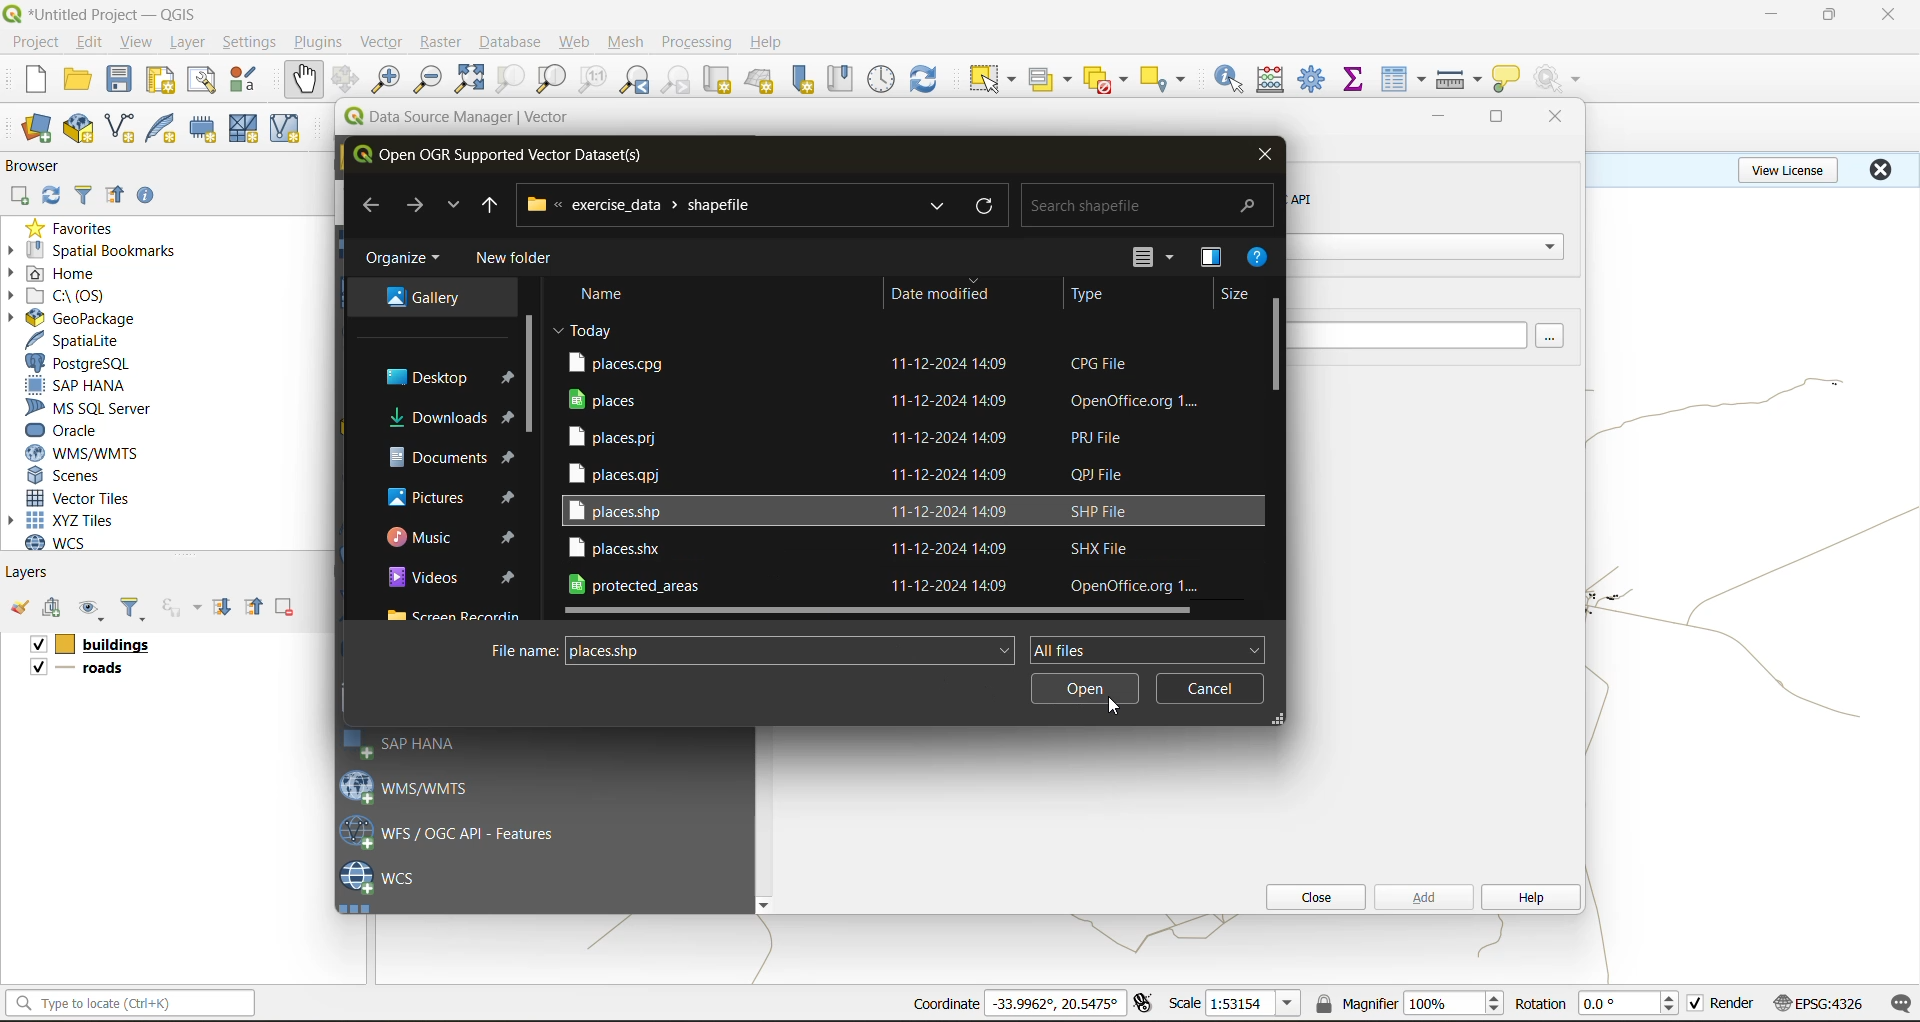  Describe the element at coordinates (1236, 296) in the screenshot. I see `size` at that location.